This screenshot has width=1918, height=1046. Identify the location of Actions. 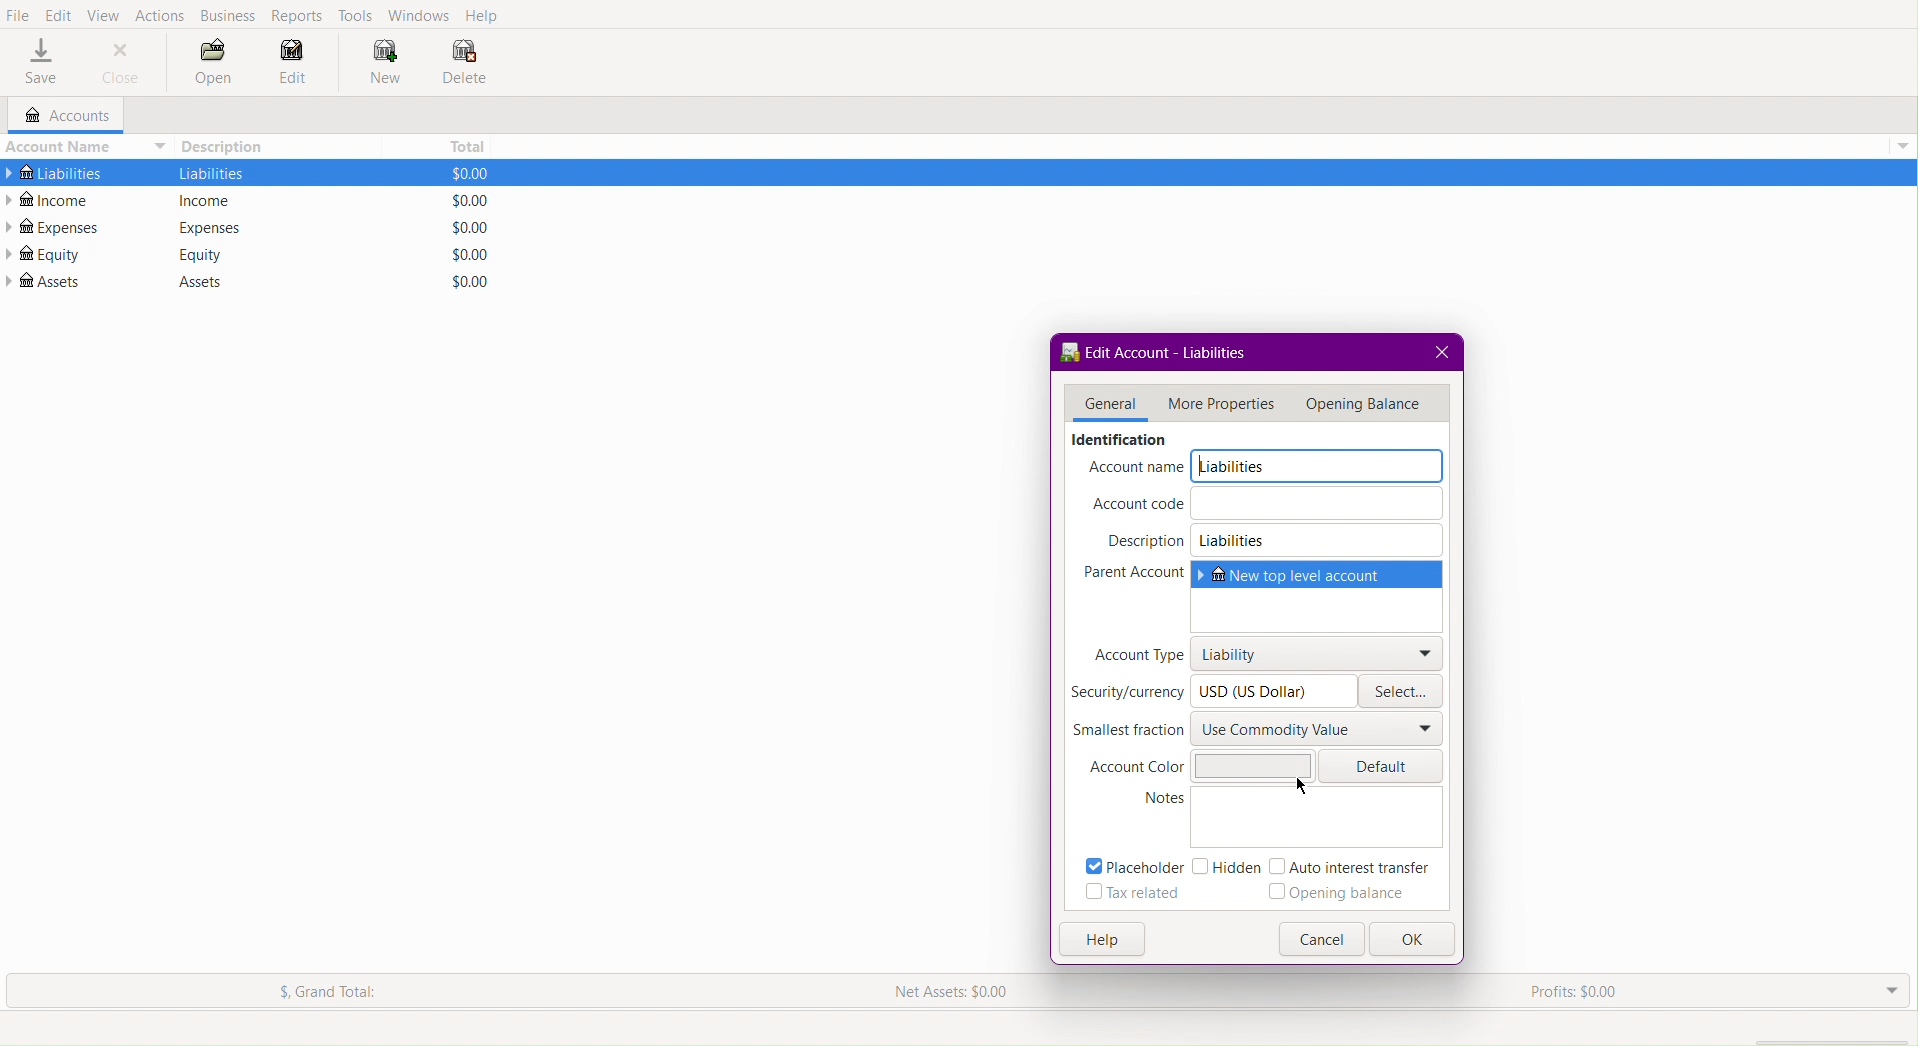
(160, 13).